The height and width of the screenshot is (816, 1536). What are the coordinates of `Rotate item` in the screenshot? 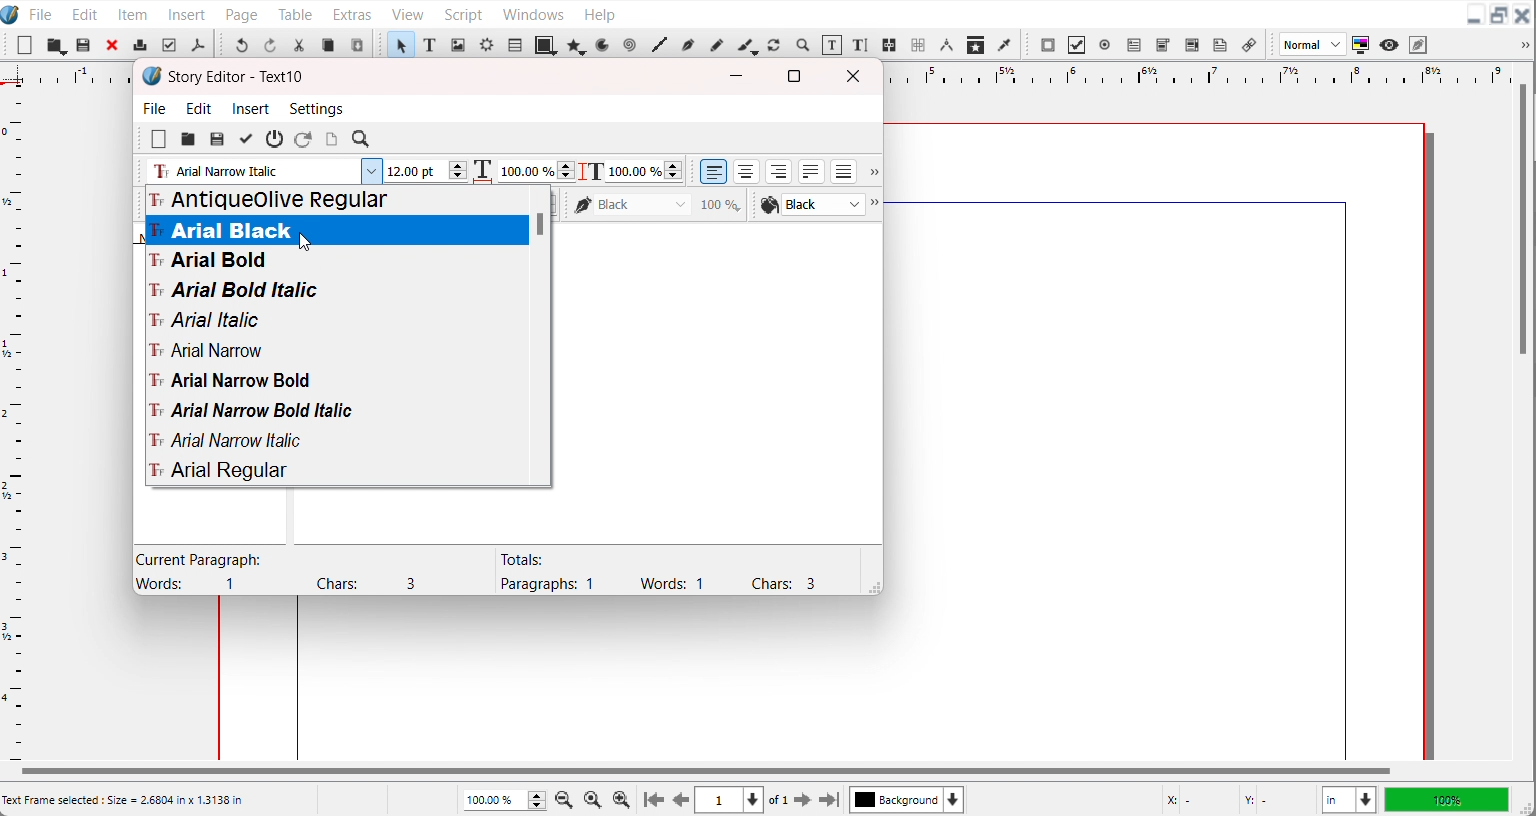 It's located at (774, 45).